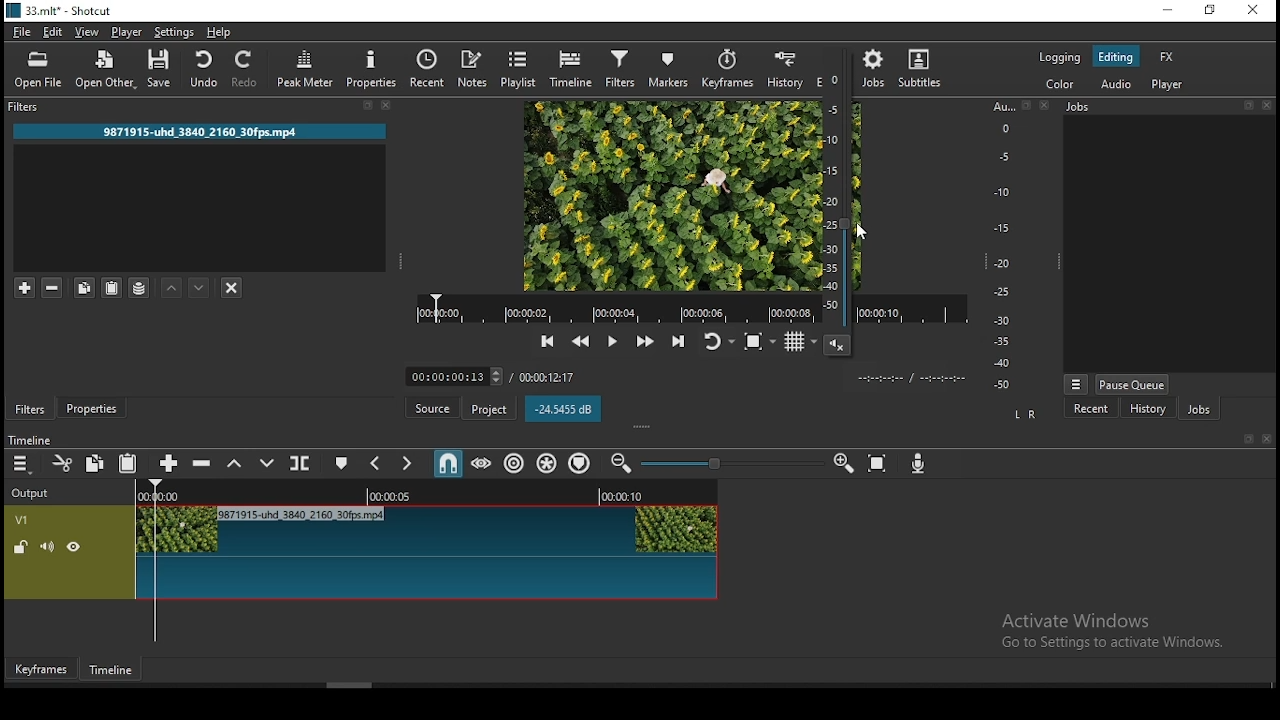 The image size is (1280, 720). What do you see at coordinates (369, 67) in the screenshot?
I see `properties` at bounding box center [369, 67].